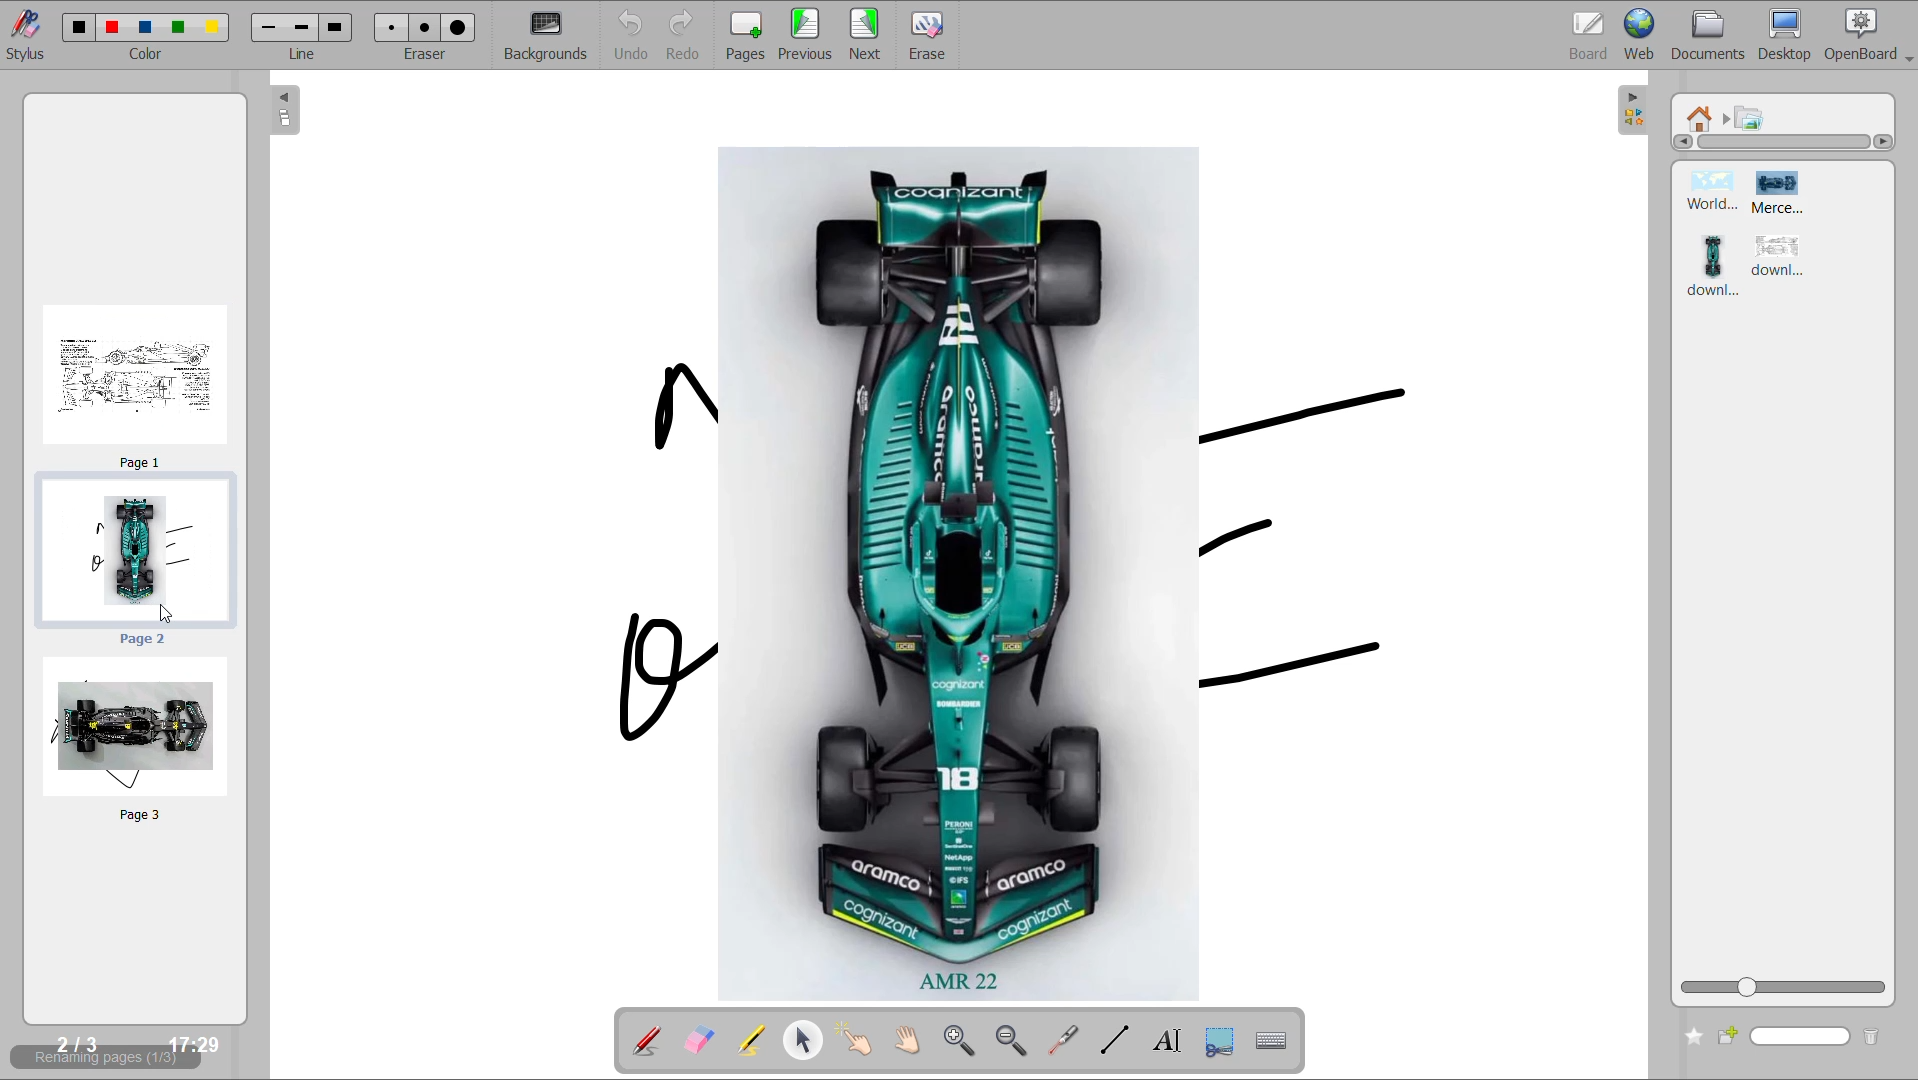  What do you see at coordinates (339, 28) in the screenshot?
I see `line size 3` at bounding box center [339, 28].